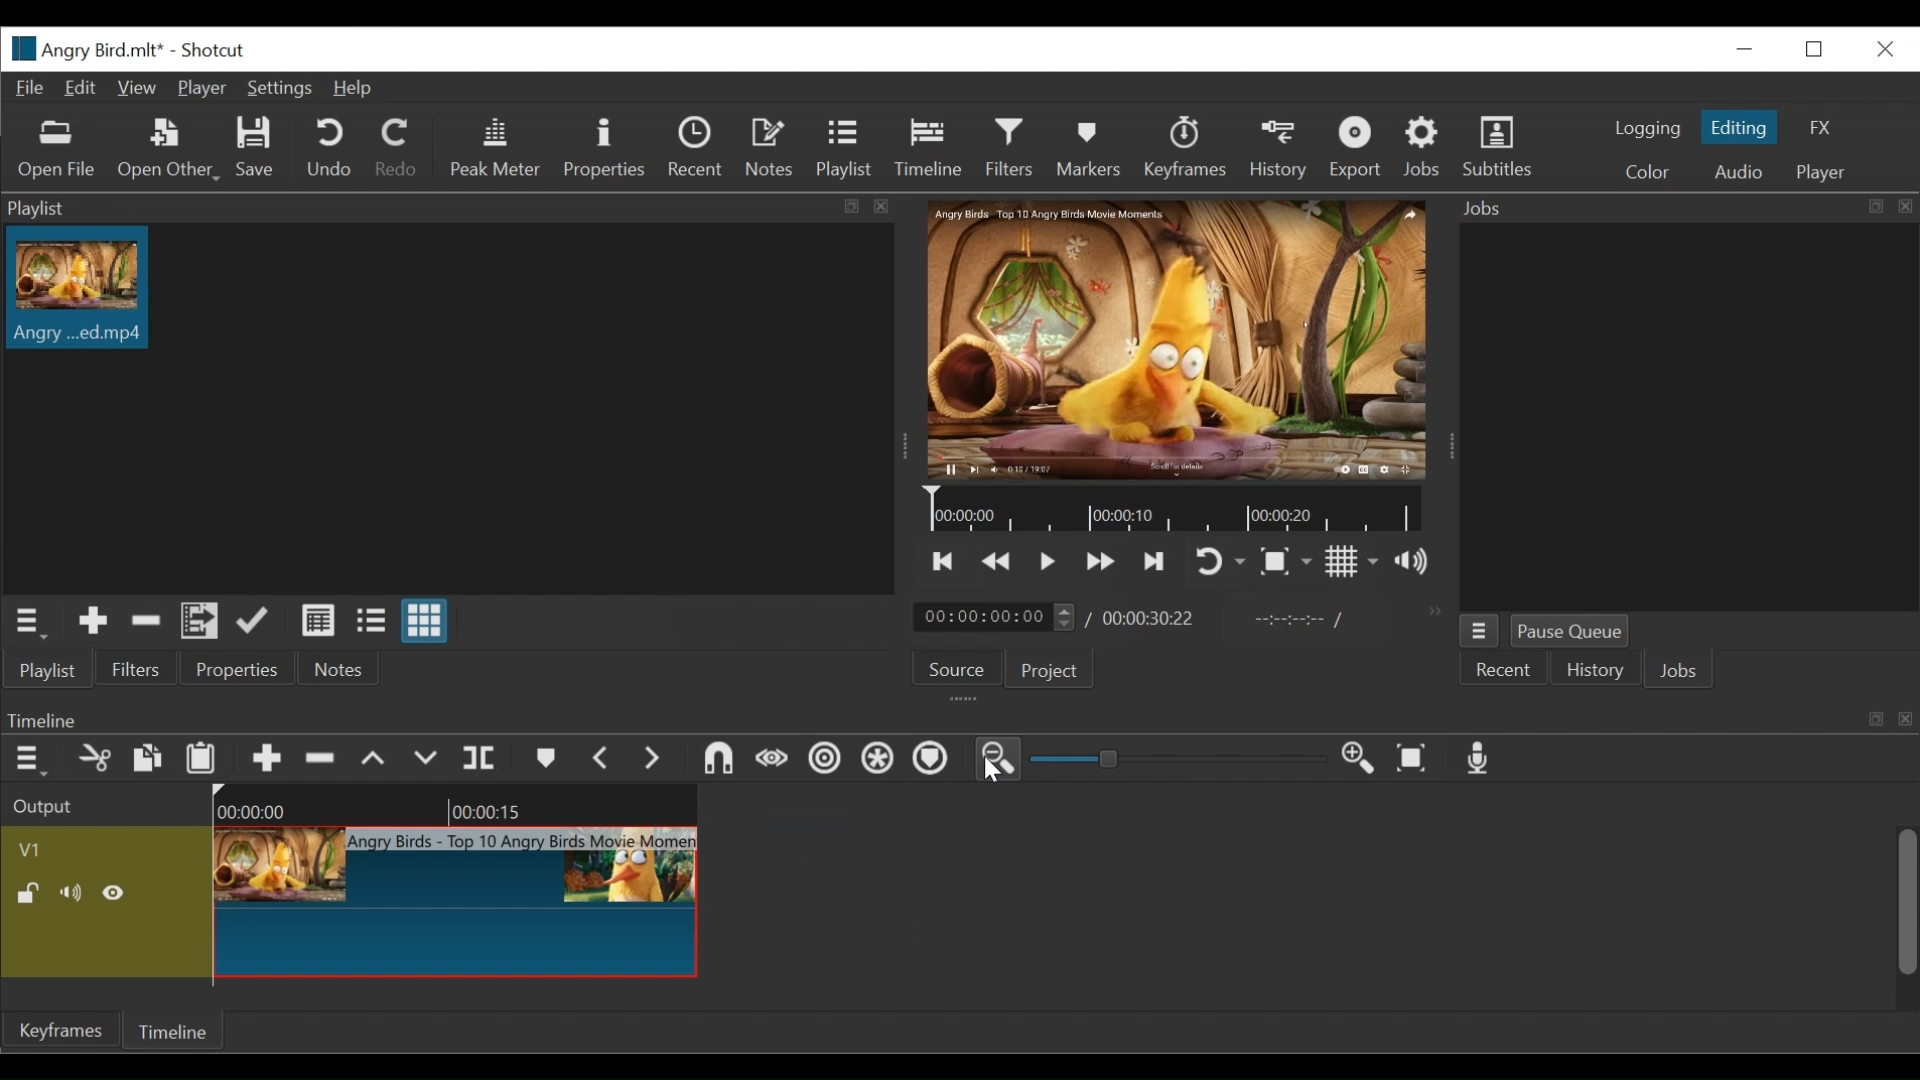 This screenshot has height=1080, width=1920. Describe the element at coordinates (1101, 561) in the screenshot. I see `Play forward quickly` at that location.